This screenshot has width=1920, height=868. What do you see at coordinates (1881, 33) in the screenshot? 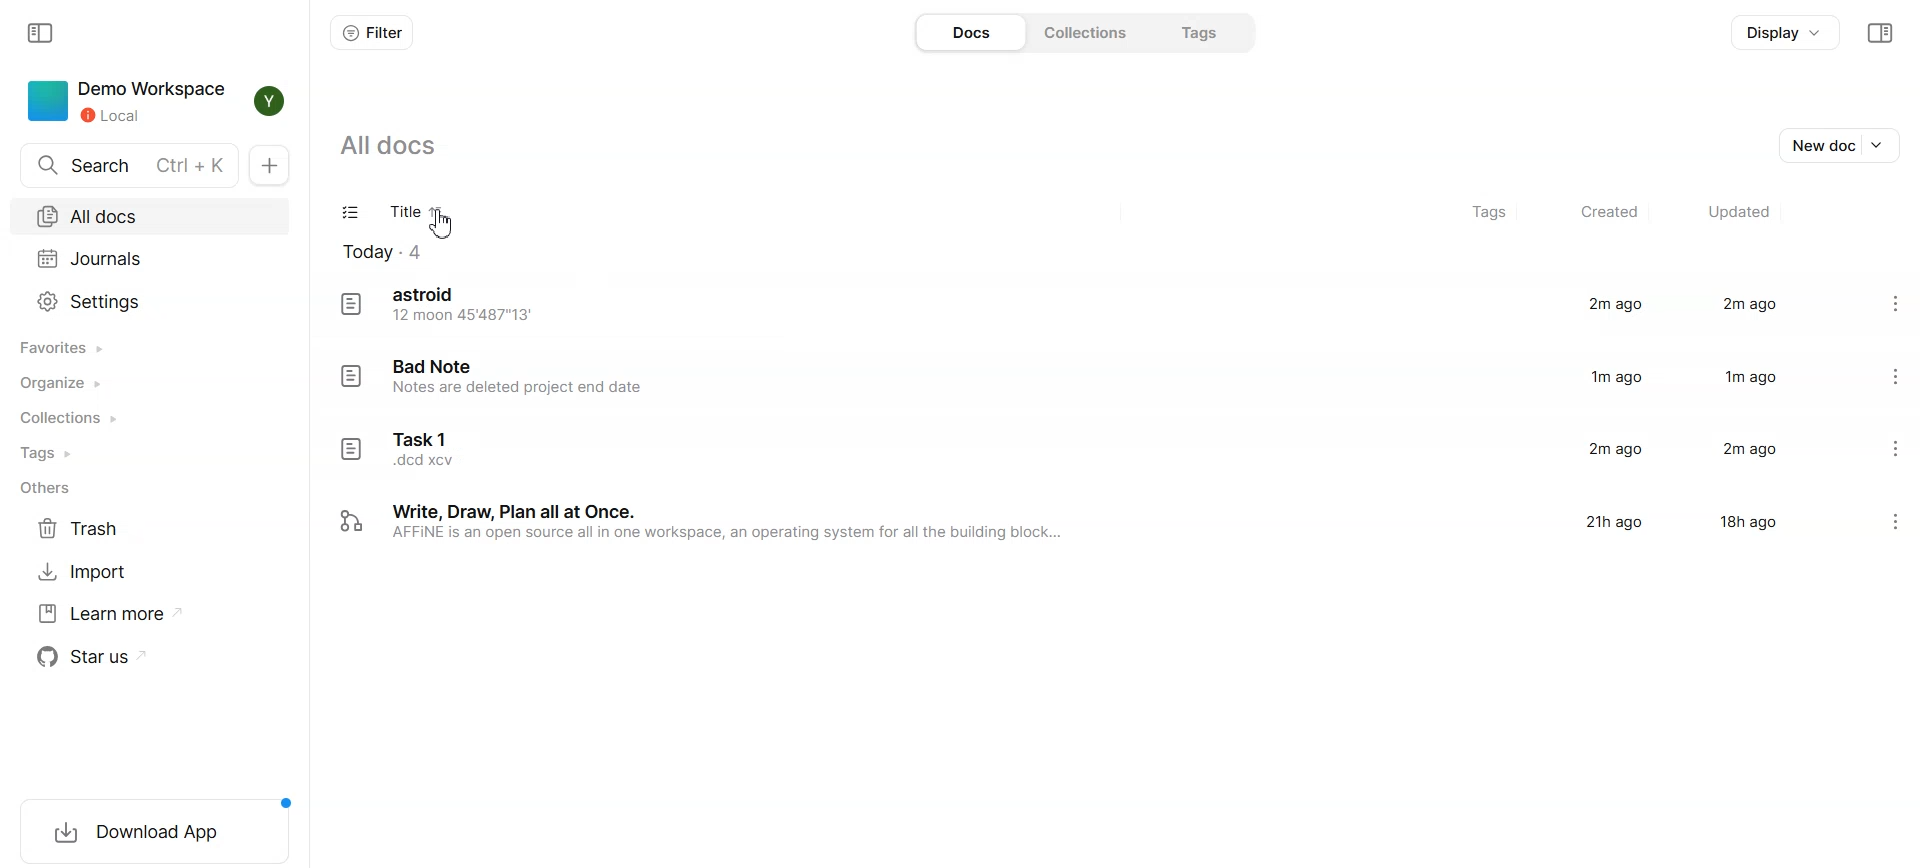
I see `Collapse sidebar` at bounding box center [1881, 33].